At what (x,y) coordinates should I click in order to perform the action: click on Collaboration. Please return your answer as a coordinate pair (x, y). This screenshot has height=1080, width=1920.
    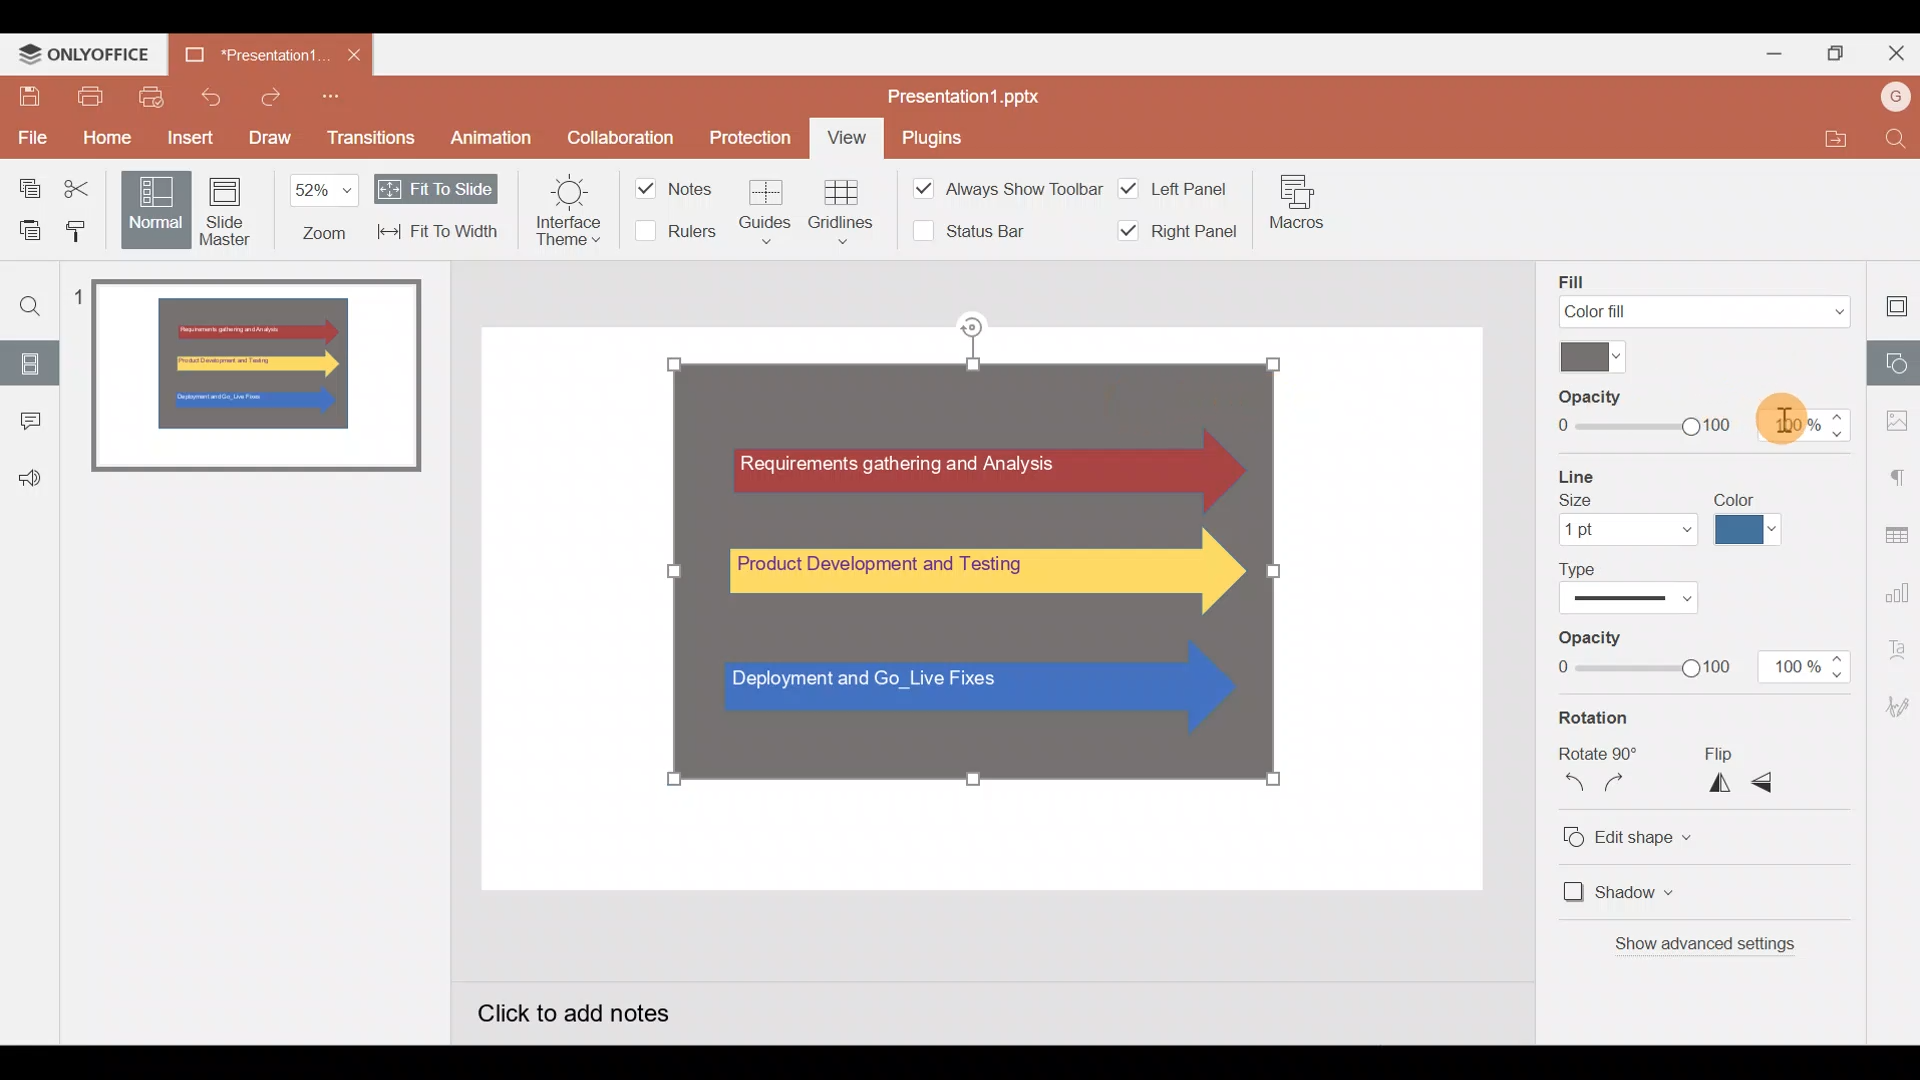
    Looking at the image, I should click on (620, 134).